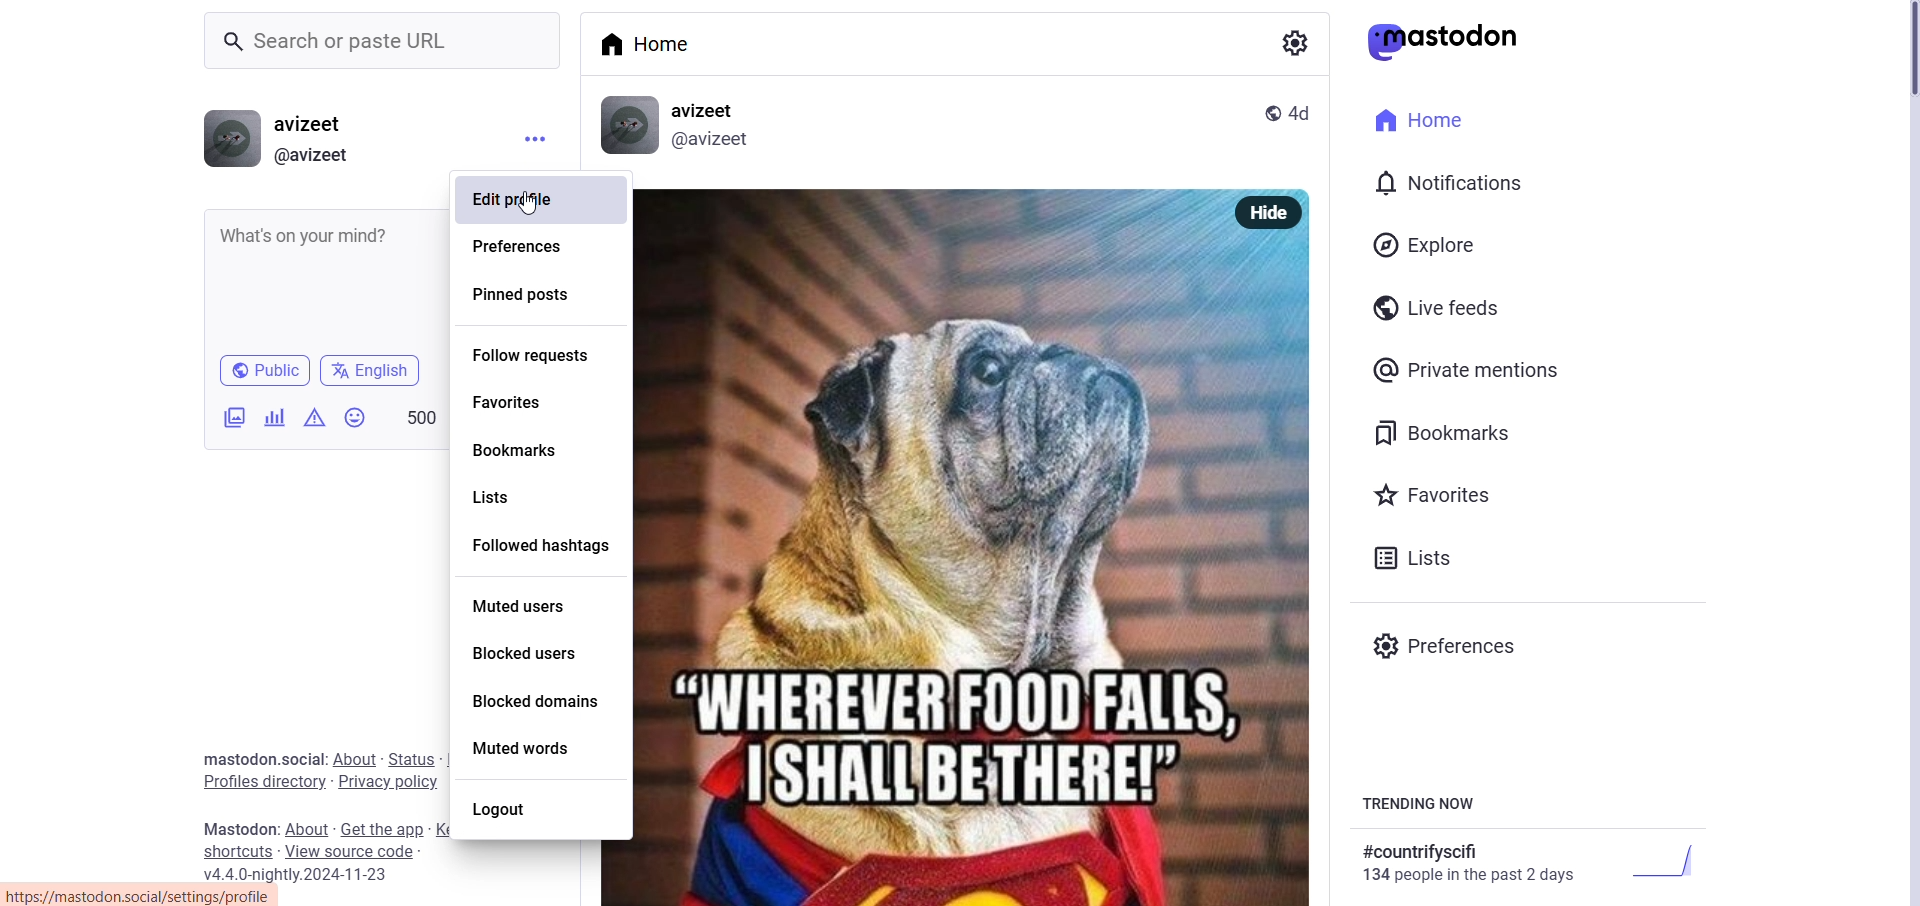  What do you see at coordinates (314, 156) in the screenshot?
I see `id` at bounding box center [314, 156].